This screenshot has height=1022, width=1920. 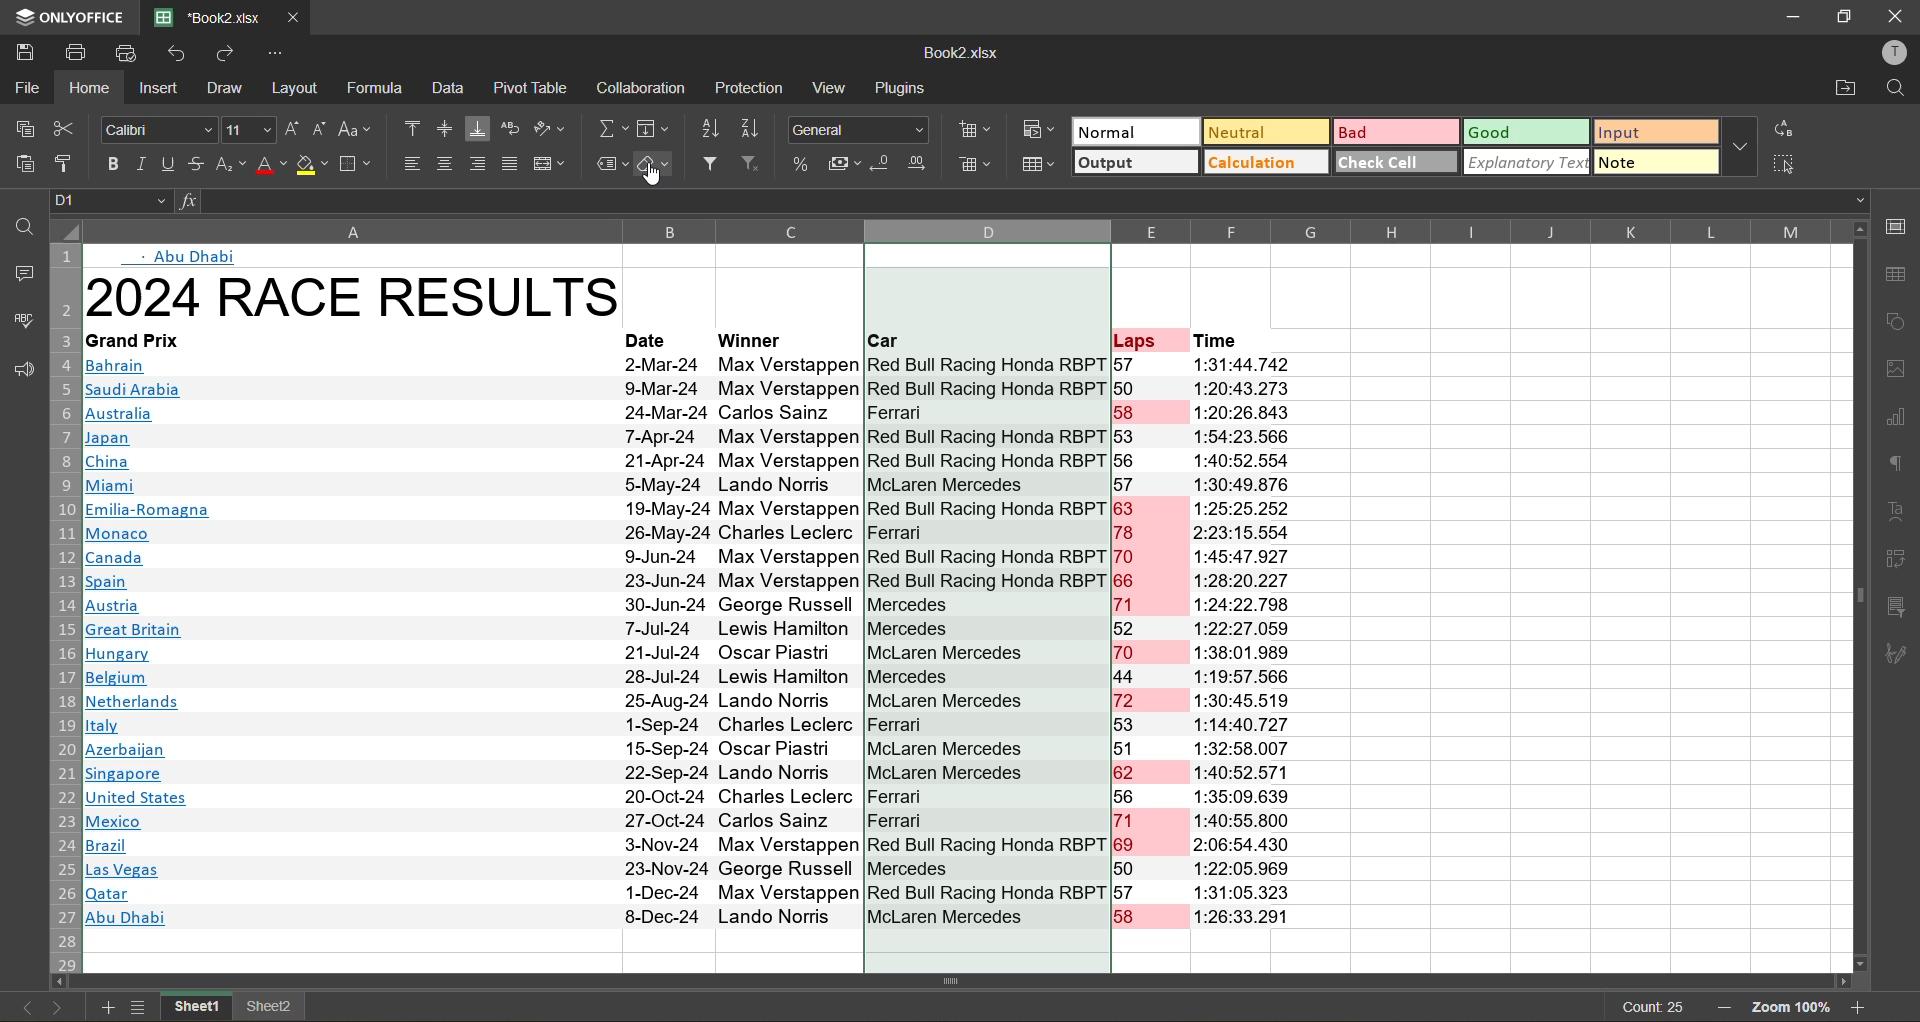 I want to click on |Spain 23-Jun-24 Max Verstappen Red Bull Racing Honda RBPT 66 1:28:20.227, so click(x=690, y=582).